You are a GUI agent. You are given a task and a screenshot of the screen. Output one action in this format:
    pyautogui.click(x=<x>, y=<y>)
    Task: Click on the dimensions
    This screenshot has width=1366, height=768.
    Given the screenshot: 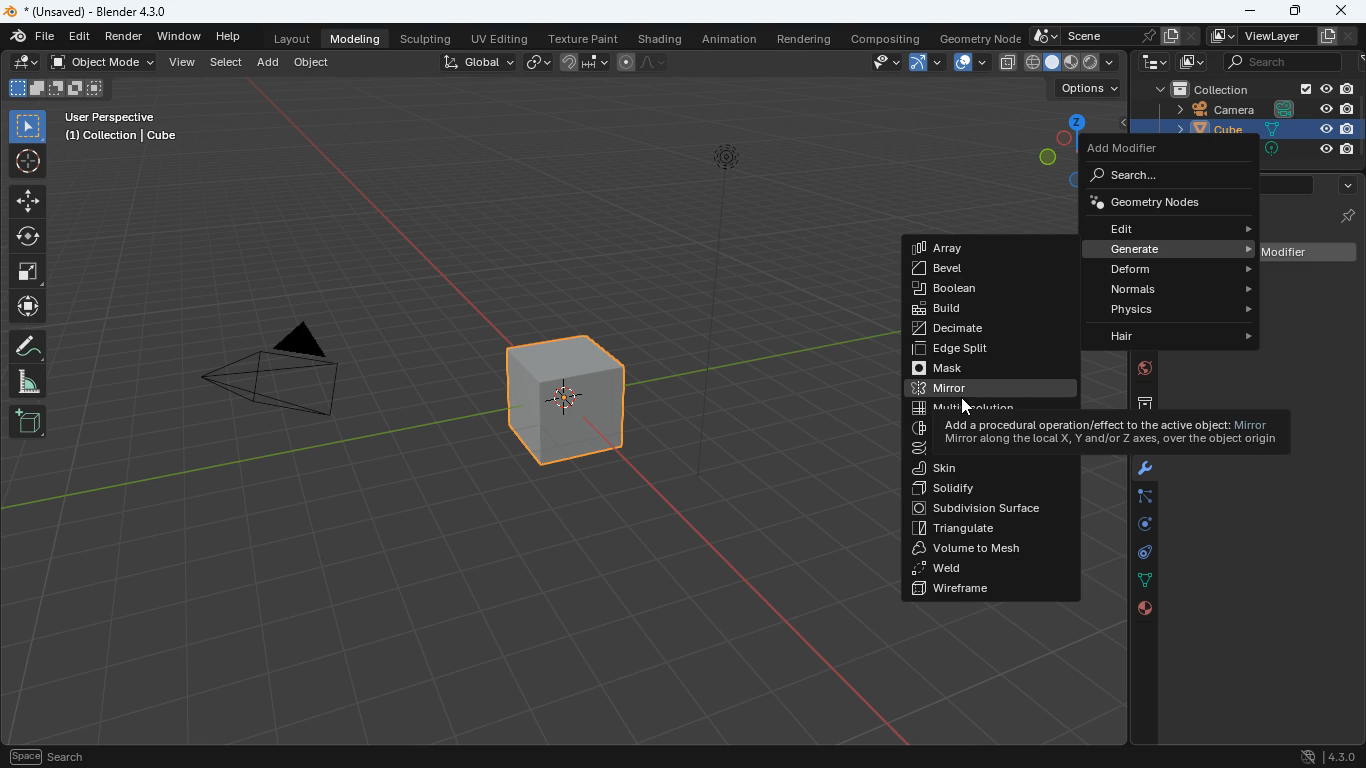 What is the action you would take?
    pyautogui.click(x=1050, y=143)
    